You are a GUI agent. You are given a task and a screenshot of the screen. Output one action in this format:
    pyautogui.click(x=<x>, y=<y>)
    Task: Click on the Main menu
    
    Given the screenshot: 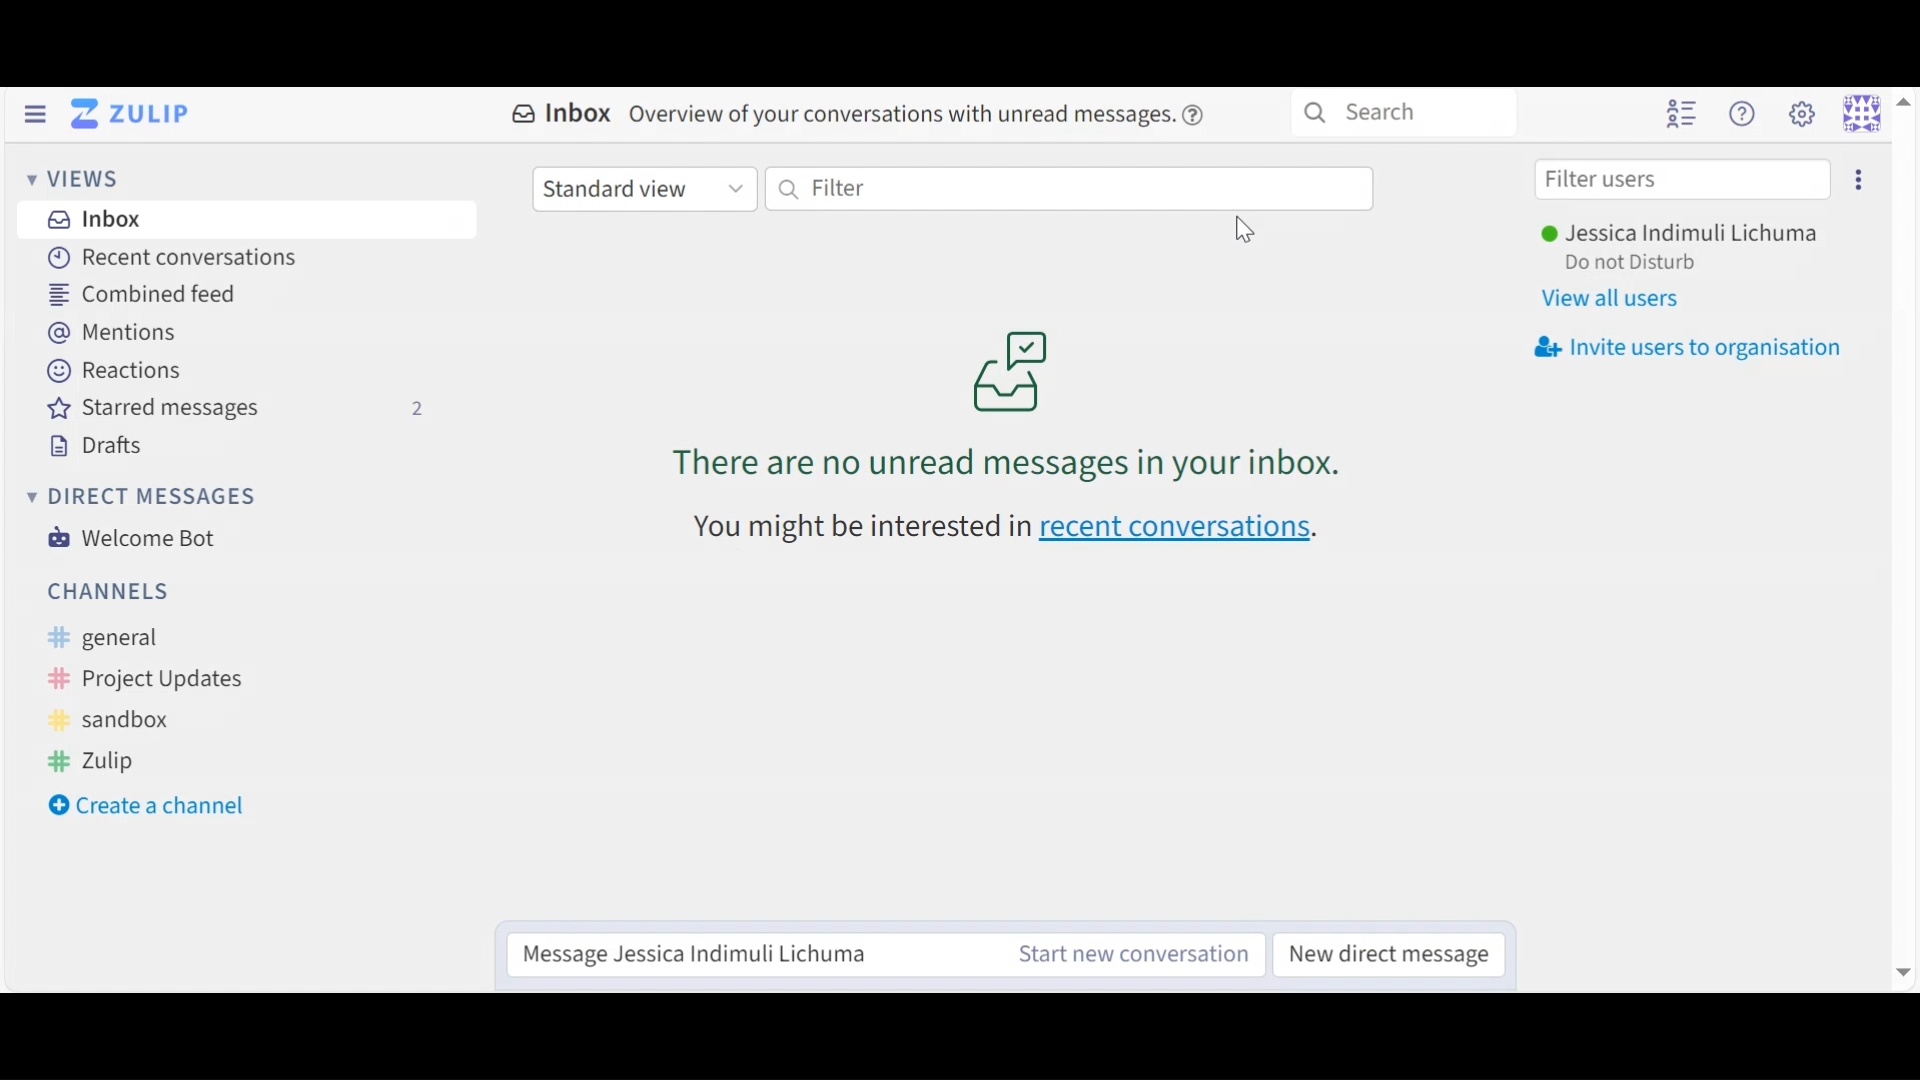 What is the action you would take?
    pyautogui.click(x=1801, y=113)
    